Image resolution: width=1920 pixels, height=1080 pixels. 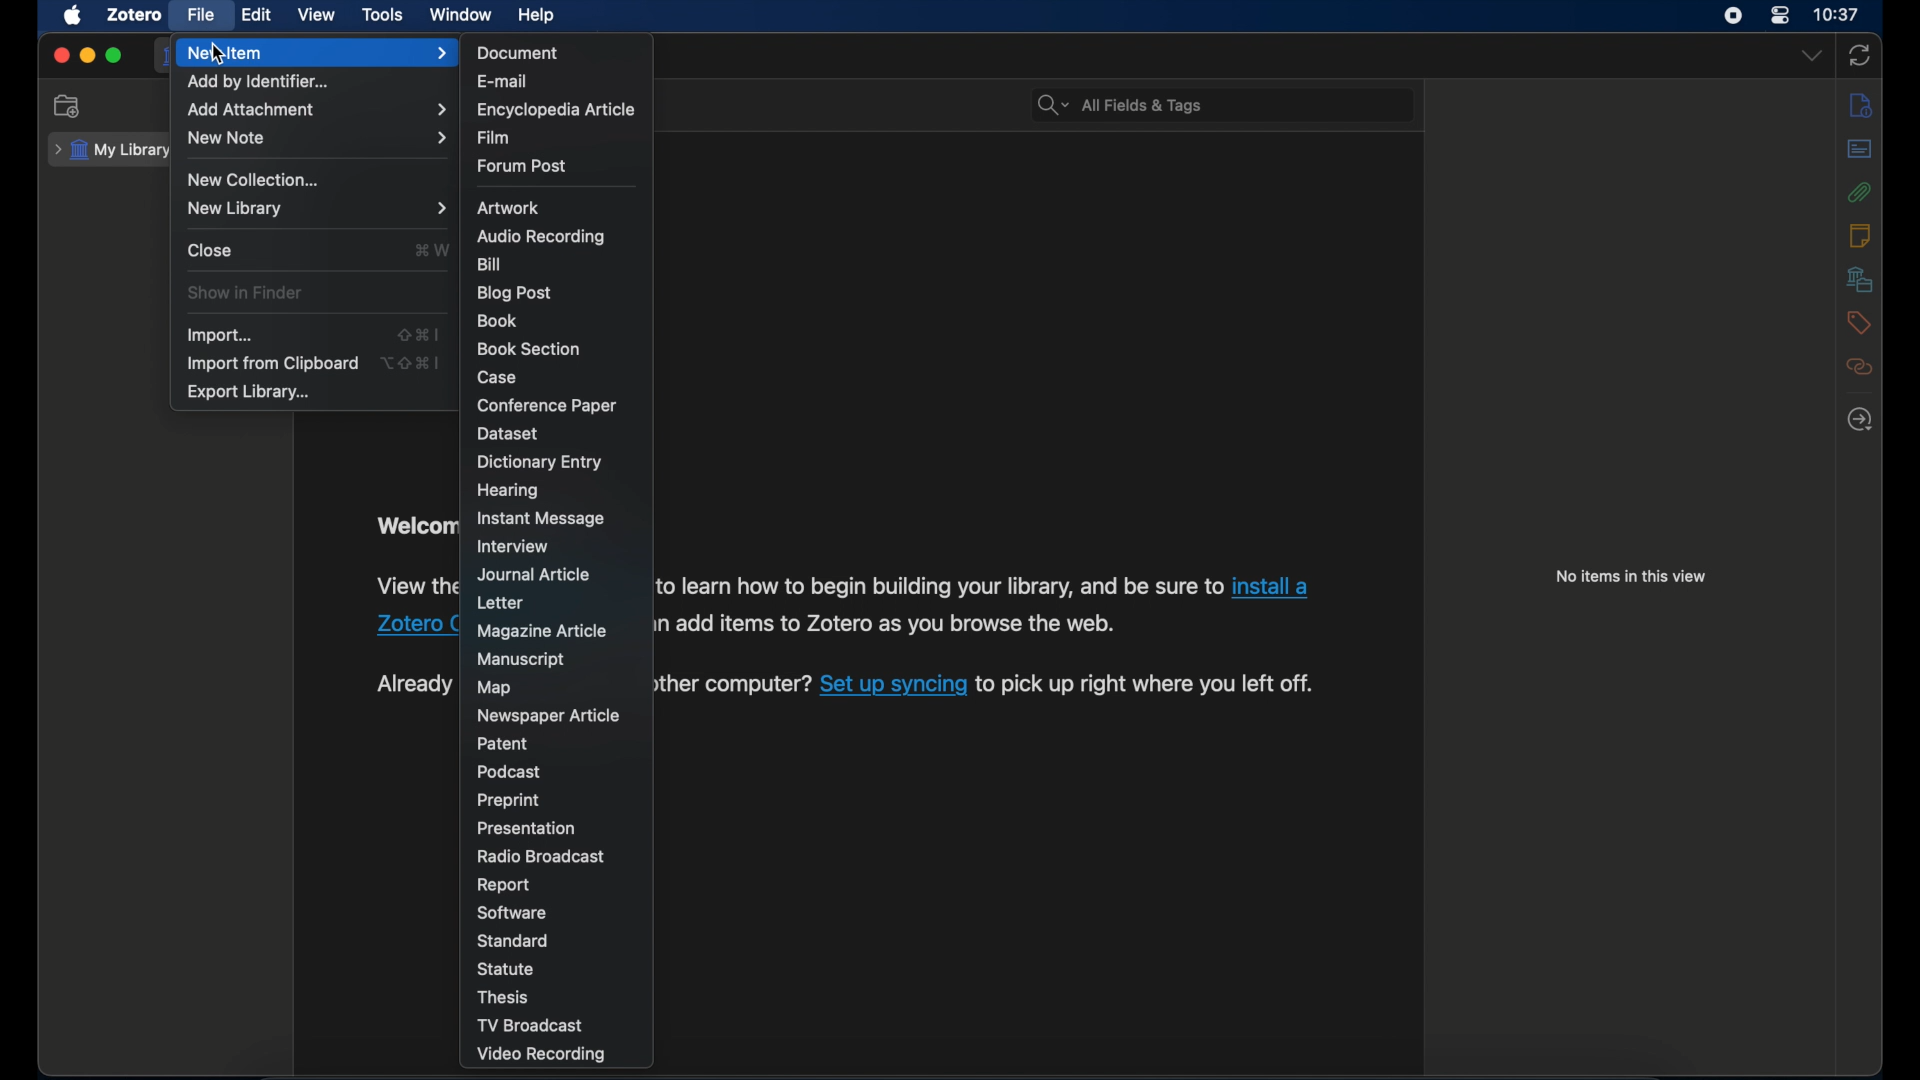 What do you see at coordinates (508, 769) in the screenshot?
I see `podcast` at bounding box center [508, 769].